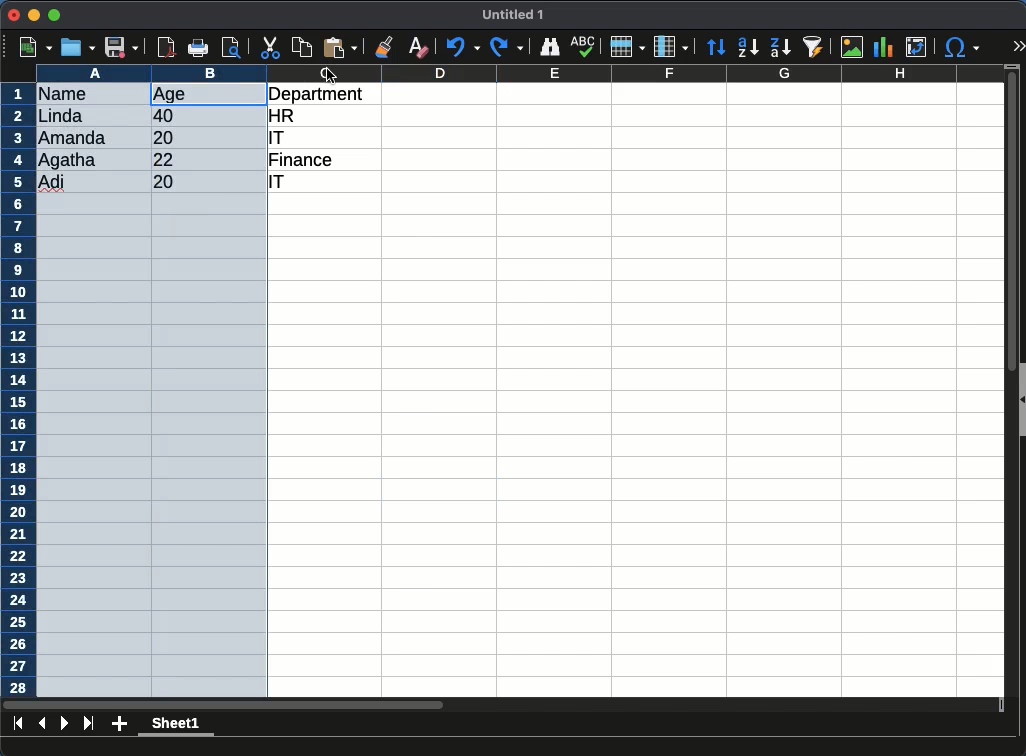 This screenshot has height=756, width=1026. Describe the element at coordinates (271, 47) in the screenshot. I see `cut` at that location.